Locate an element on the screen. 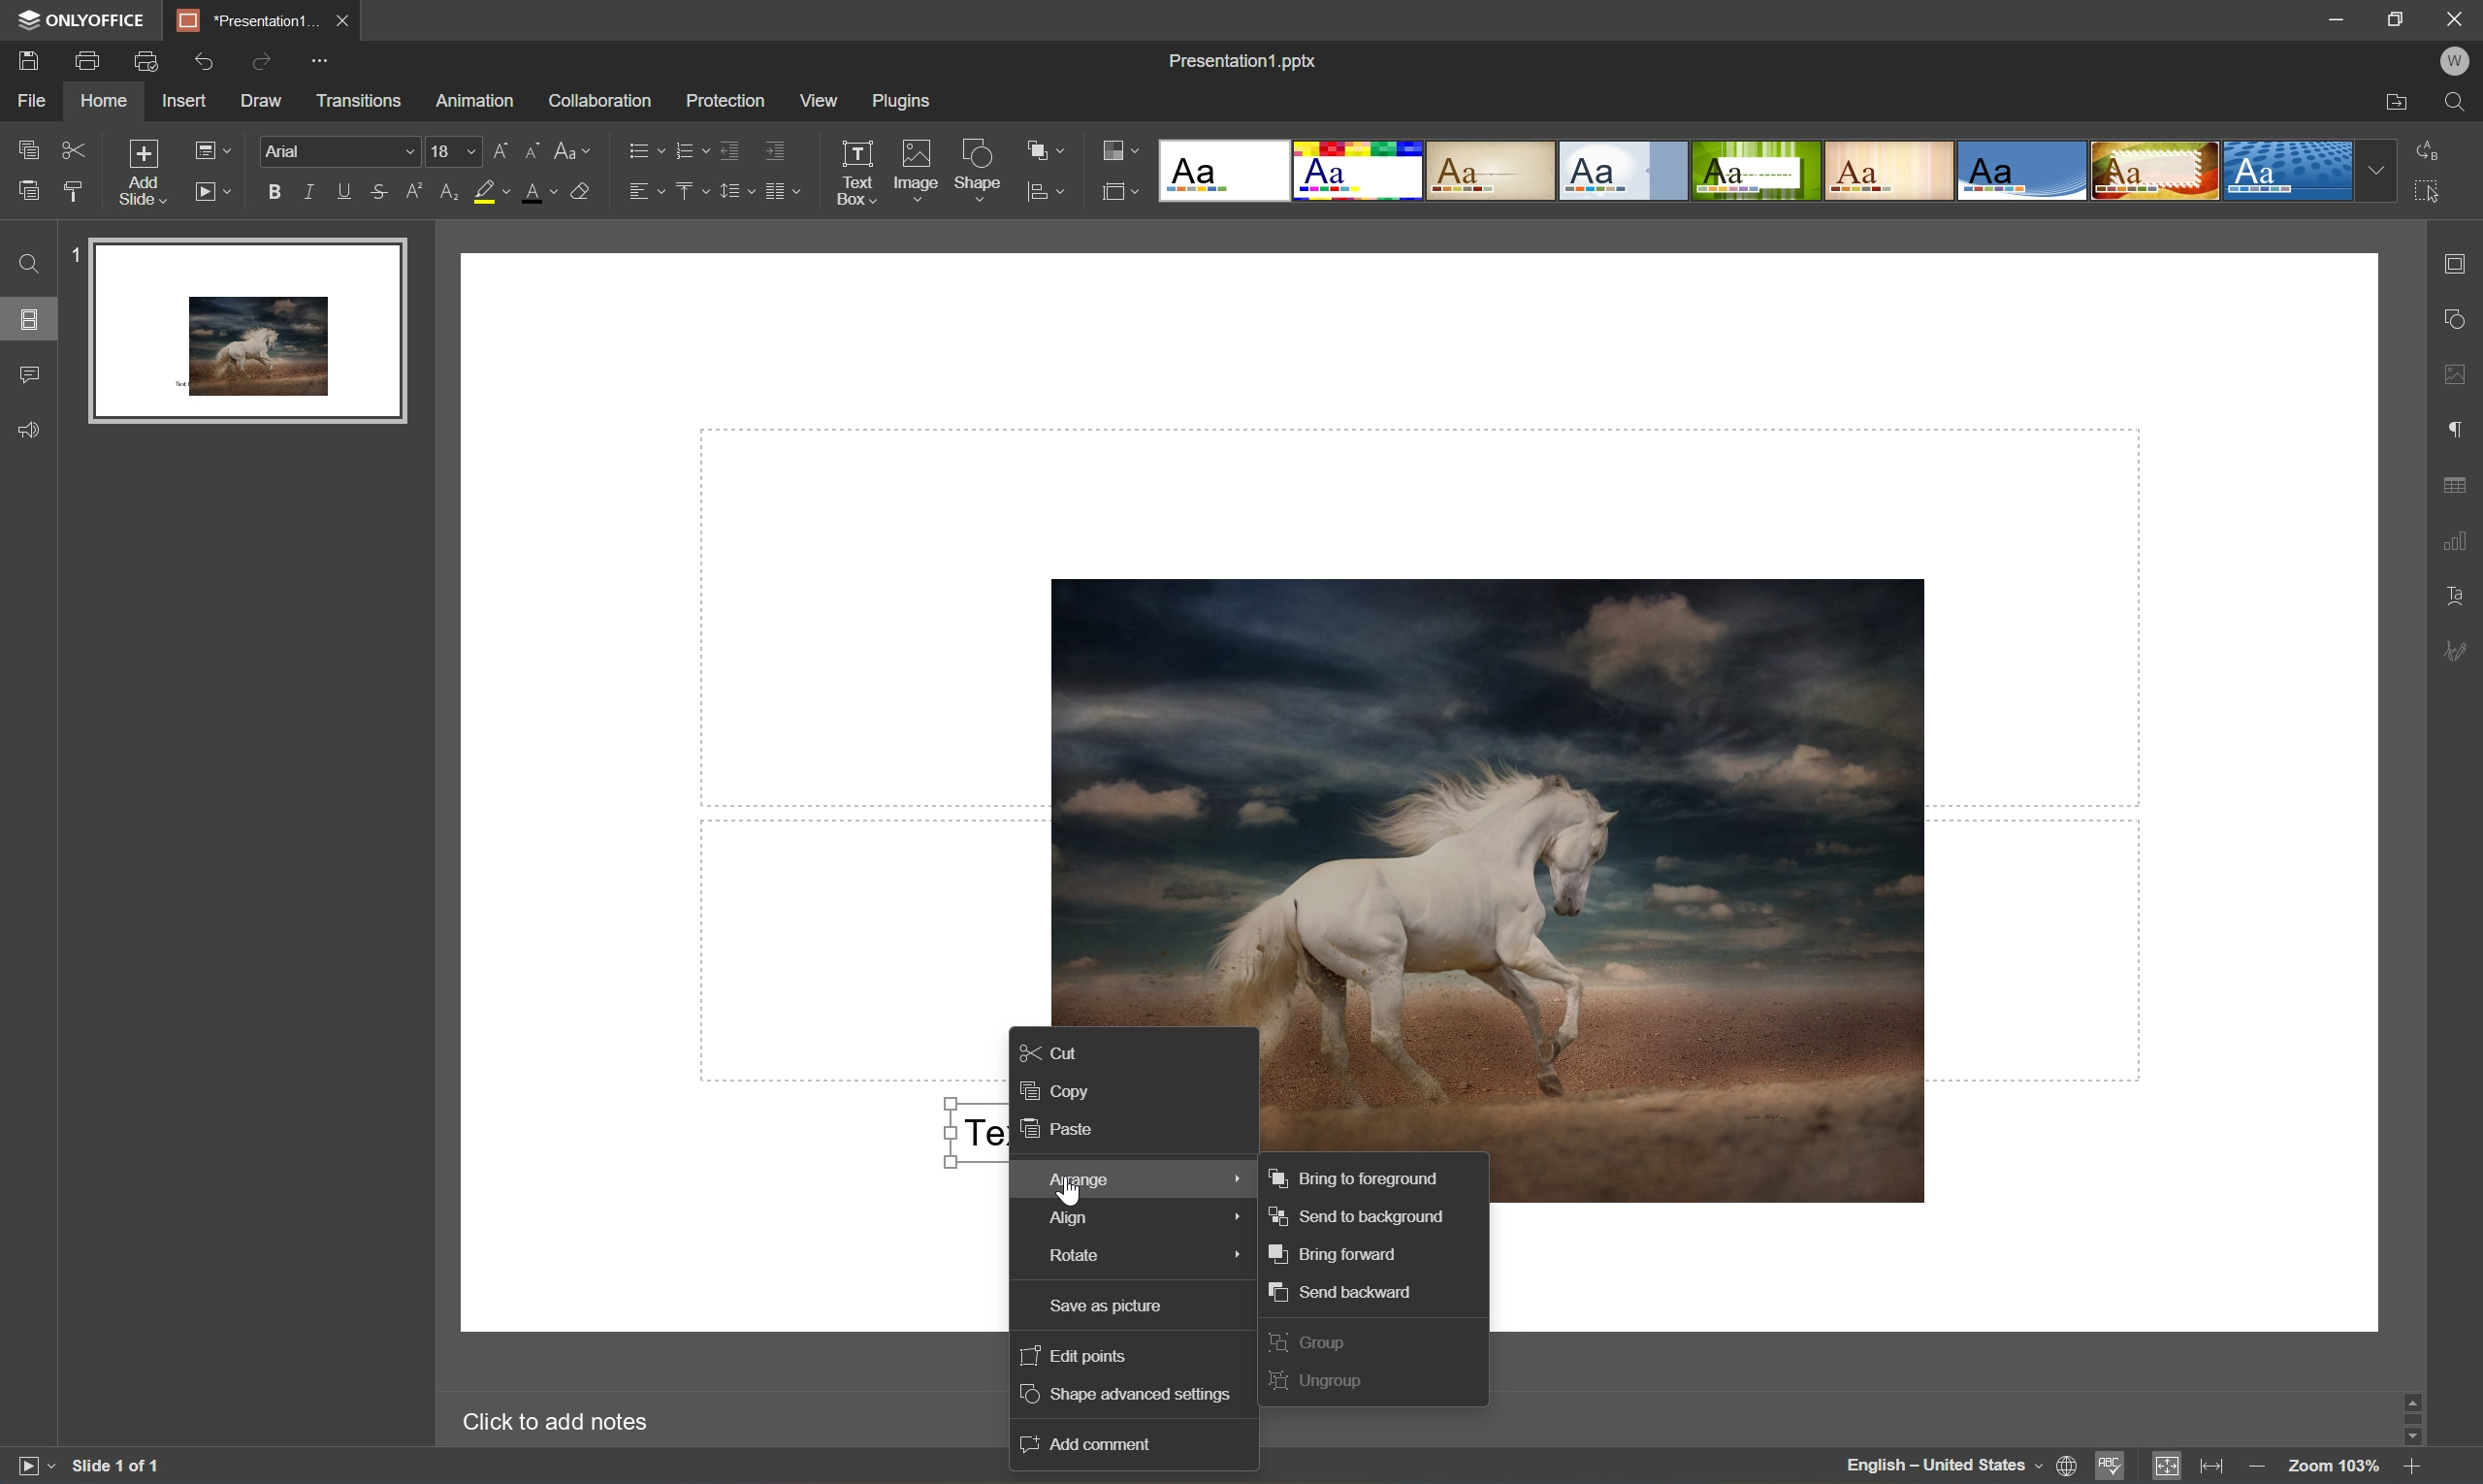  Home is located at coordinates (106, 102).